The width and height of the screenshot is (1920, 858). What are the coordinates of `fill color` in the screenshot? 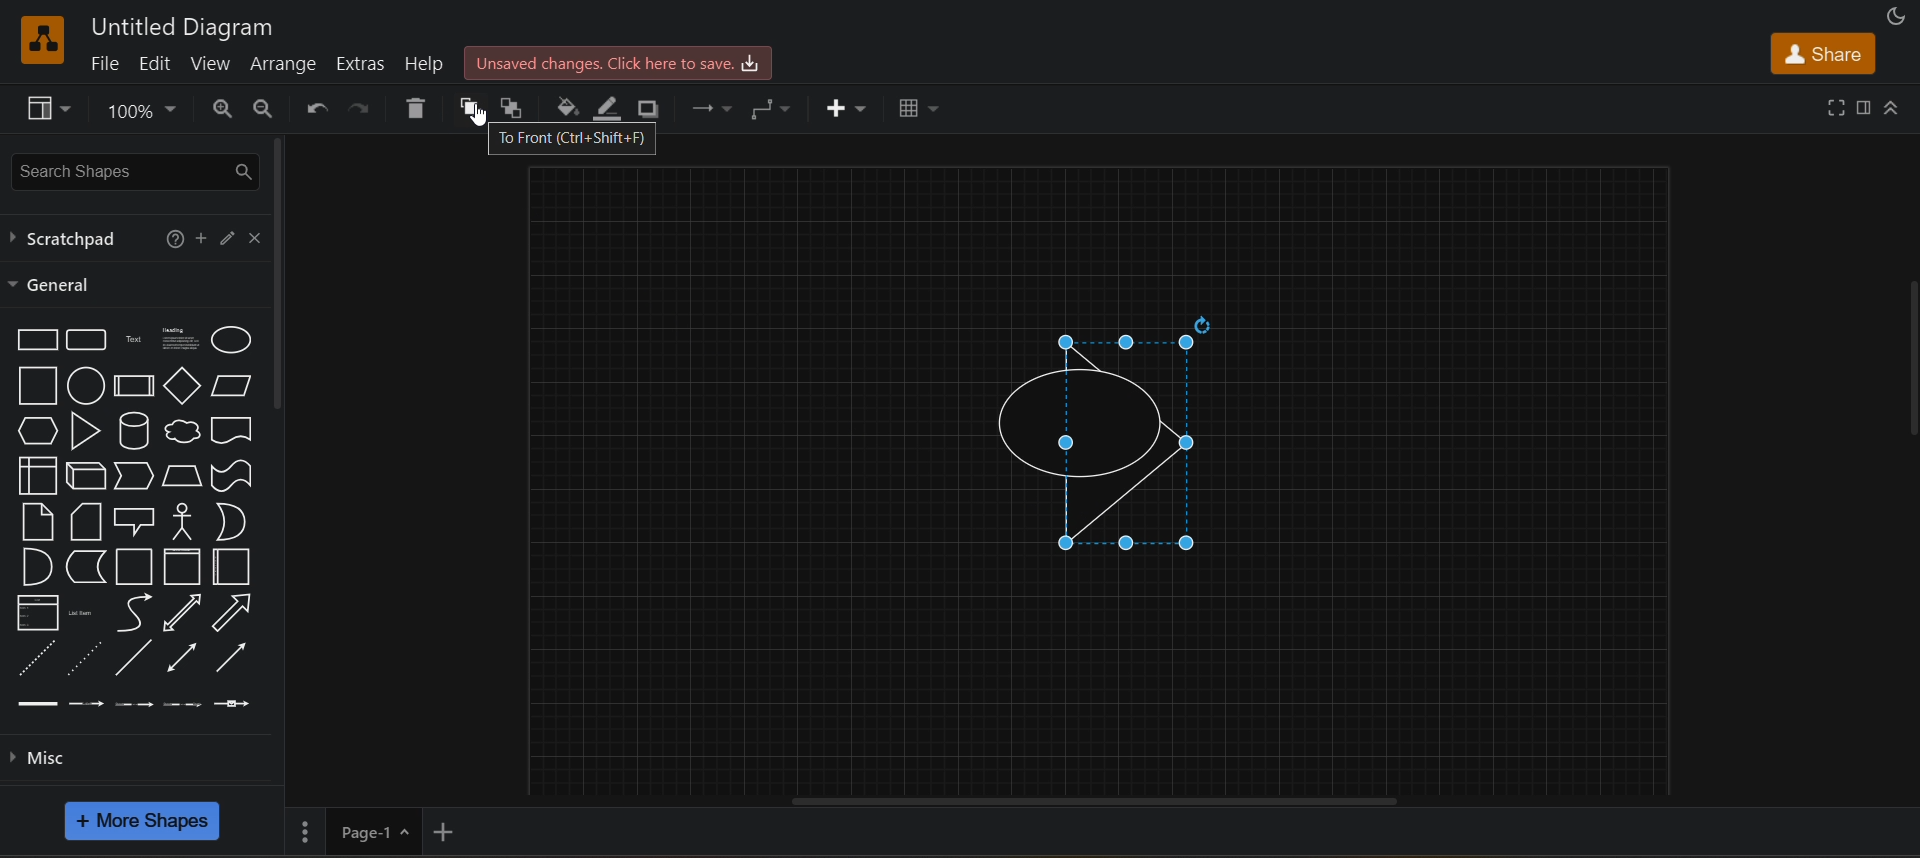 It's located at (565, 108).